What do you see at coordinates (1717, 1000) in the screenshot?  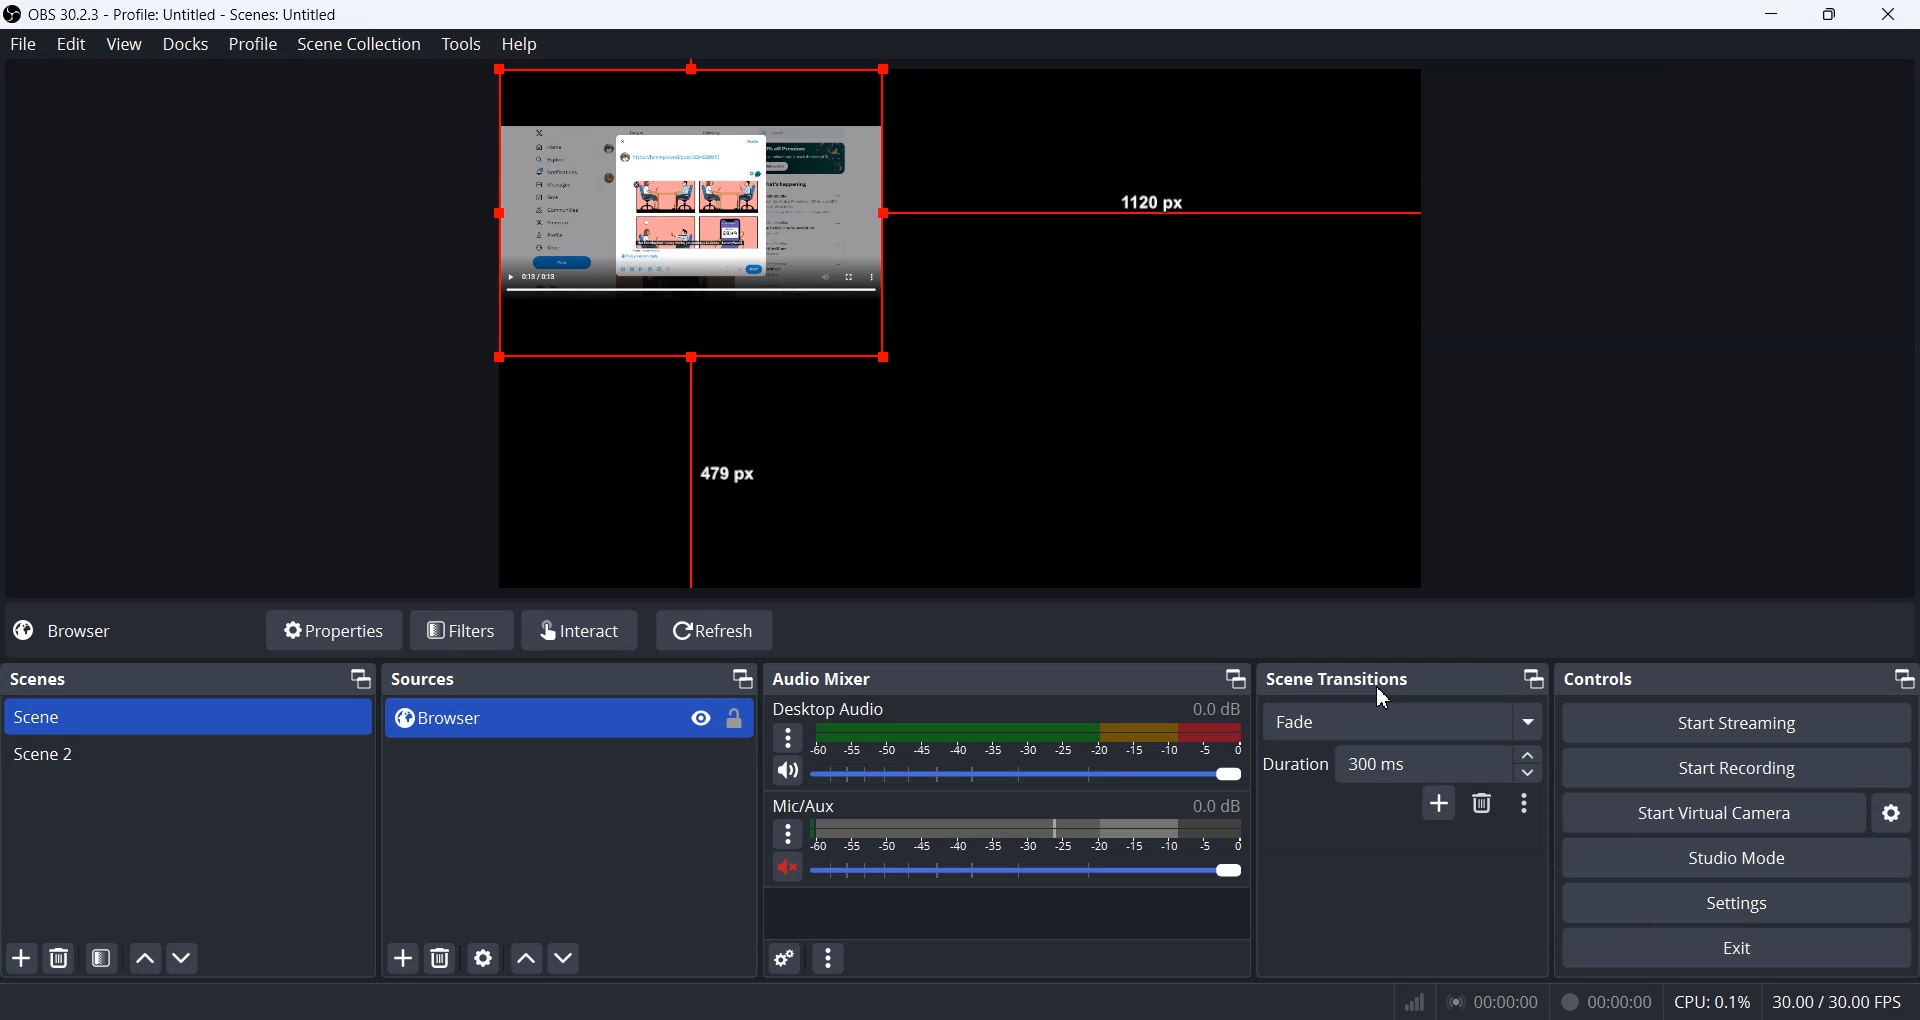 I see `CPU:0.1%` at bounding box center [1717, 1000].